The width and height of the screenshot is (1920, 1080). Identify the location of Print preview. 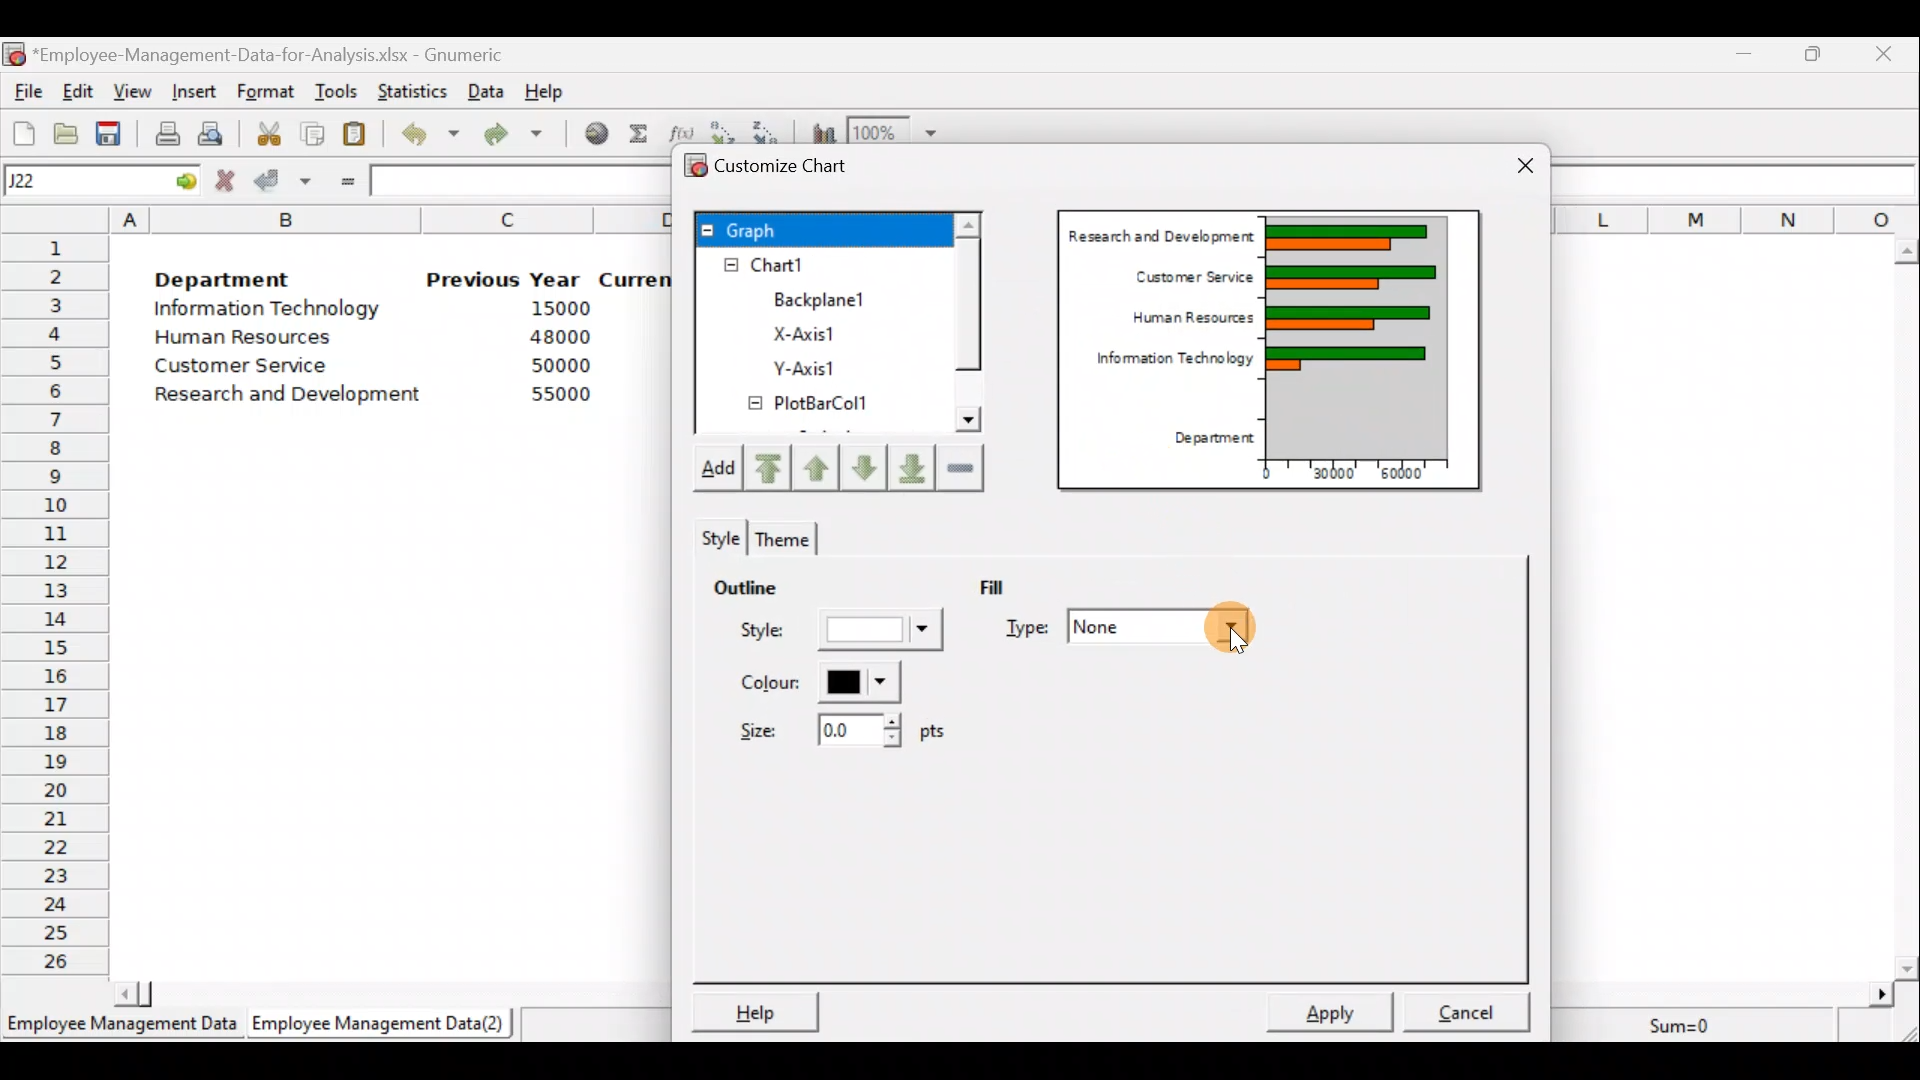
(212, 133).